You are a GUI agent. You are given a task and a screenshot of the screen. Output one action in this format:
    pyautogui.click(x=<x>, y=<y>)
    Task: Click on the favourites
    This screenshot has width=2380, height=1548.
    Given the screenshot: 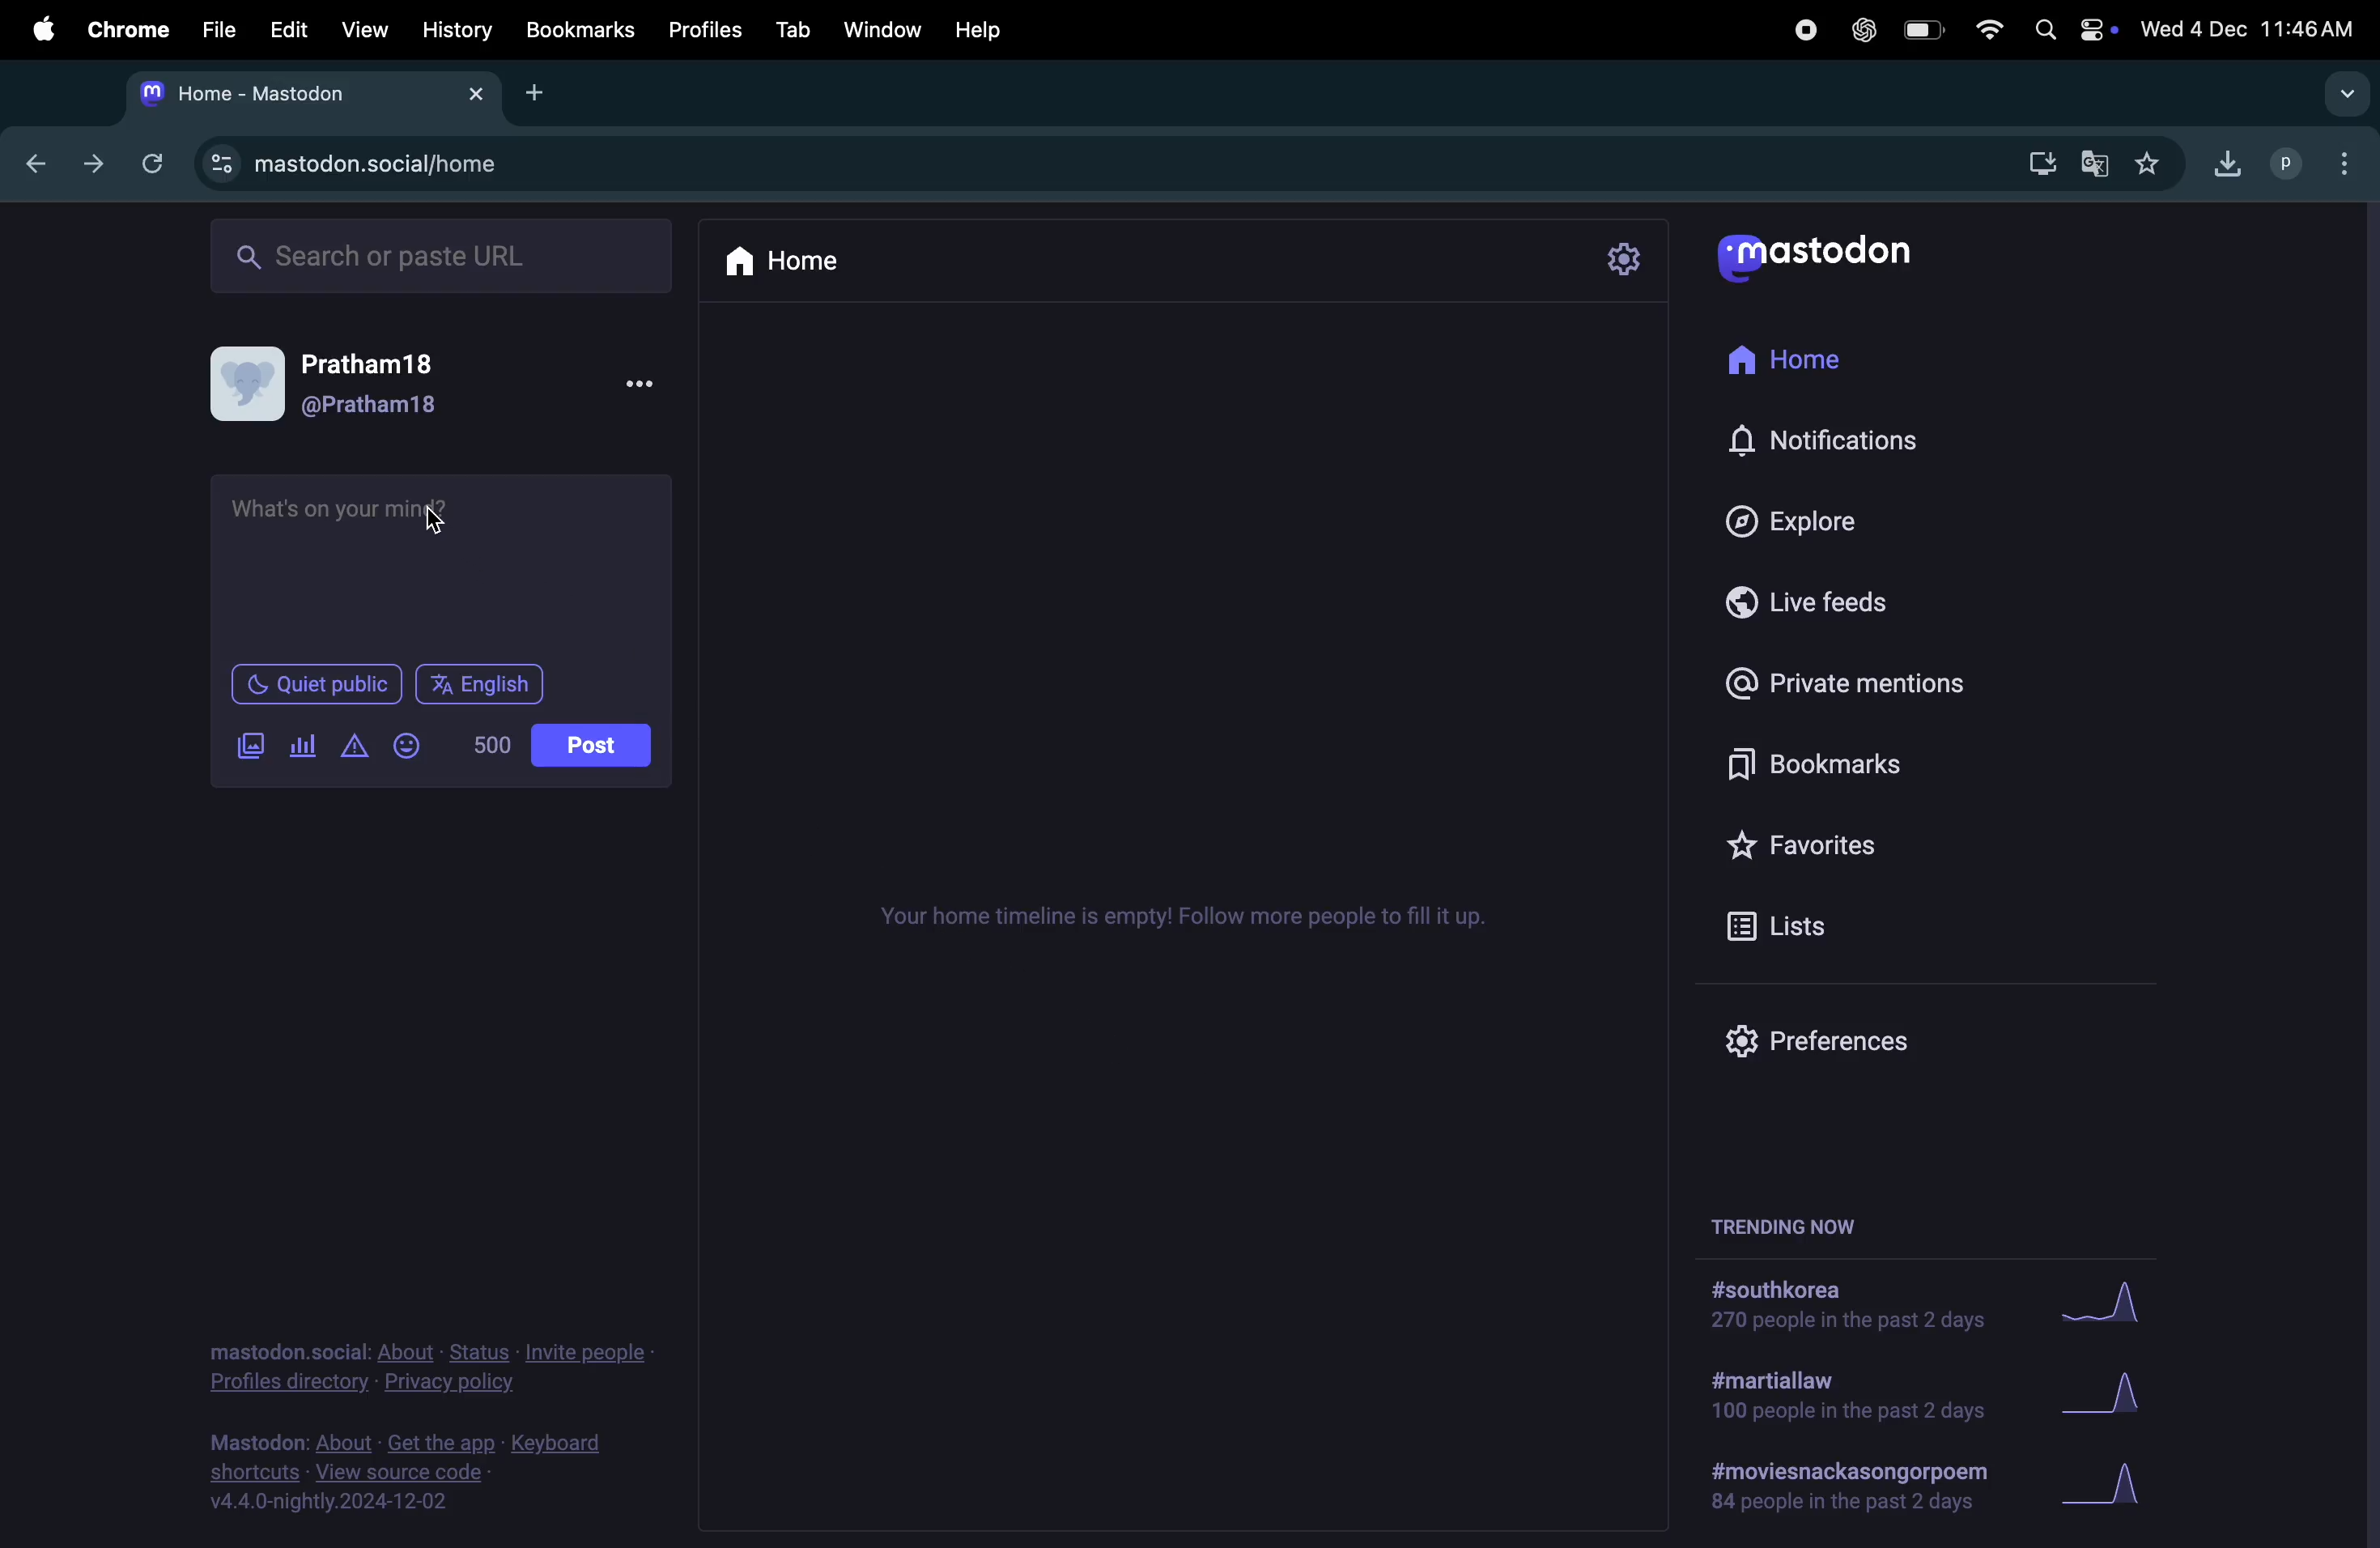 What is the action you would take?
    pyautogui.click(x=2163, y=161)
    